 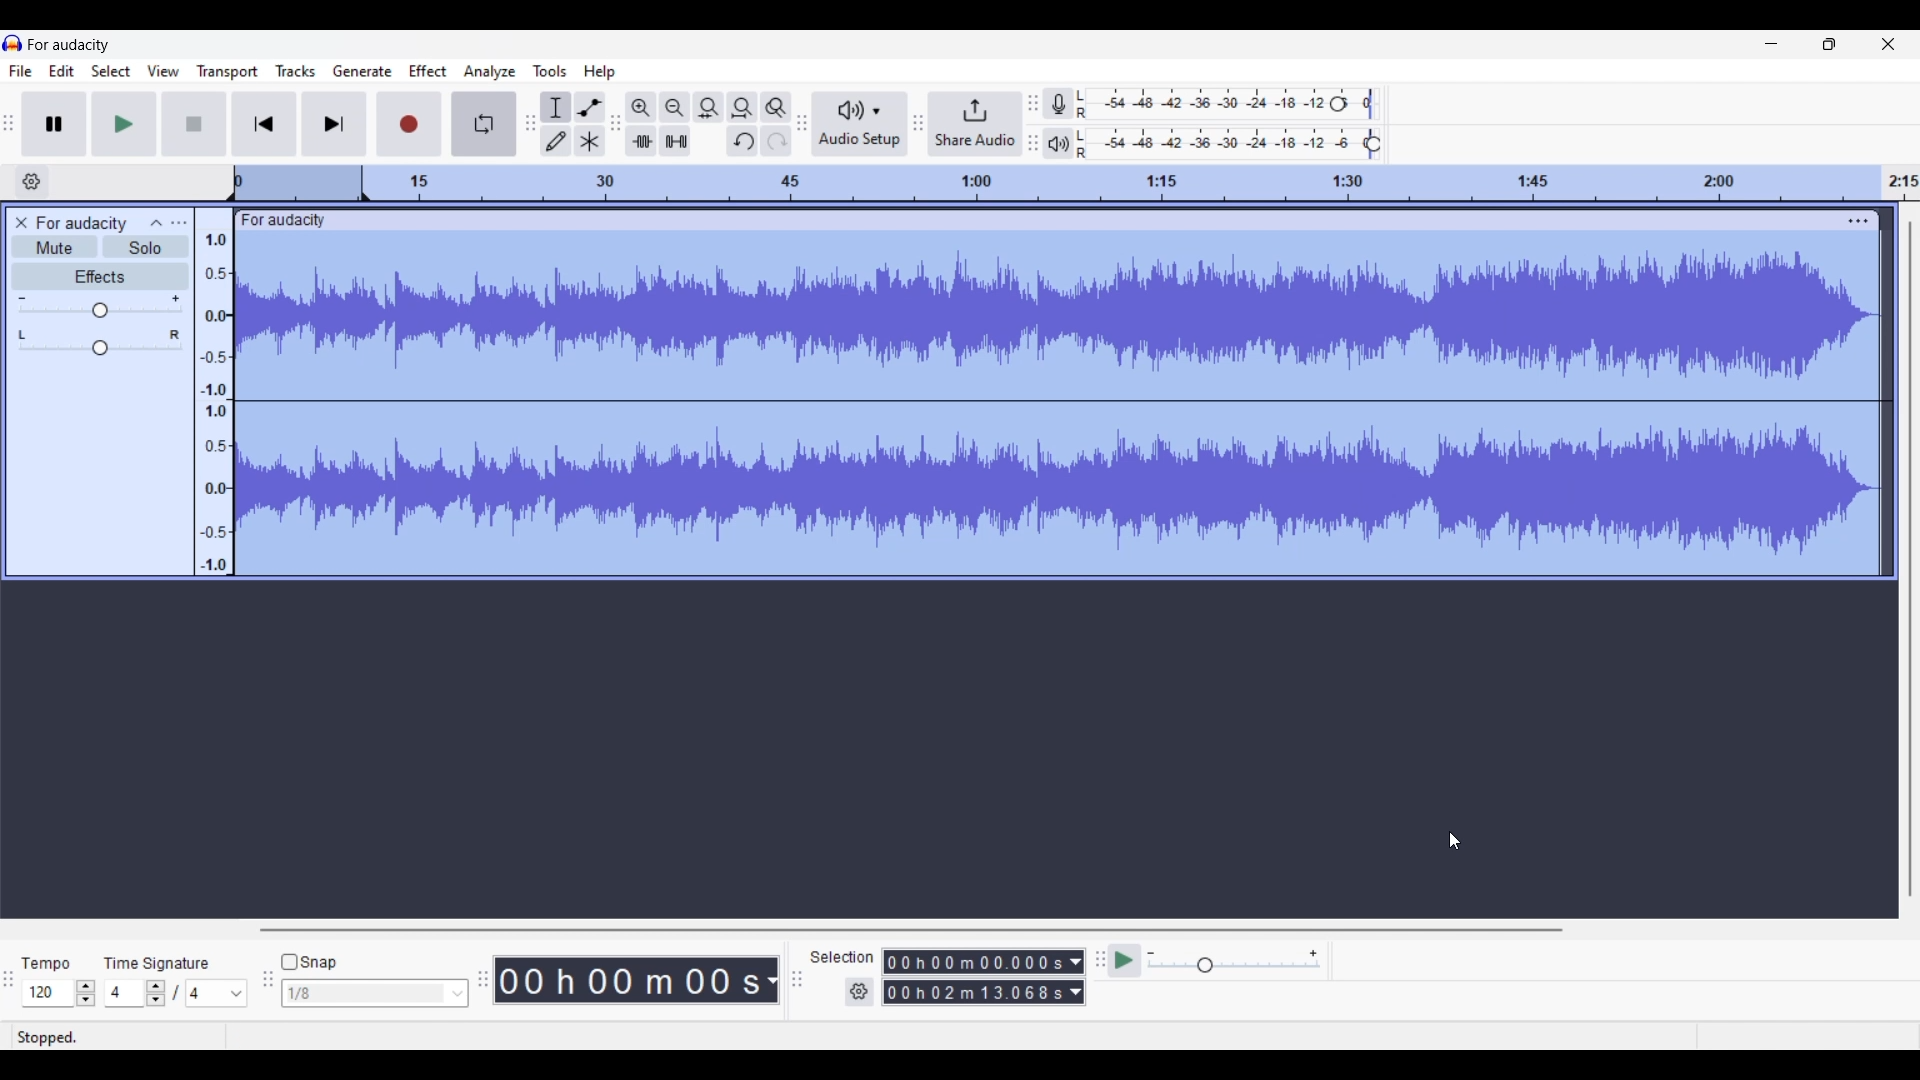 What do you see at coordinates (217, 994) in the screenshot?
I see `Max. time signature options` at bounding box center [217, 994].